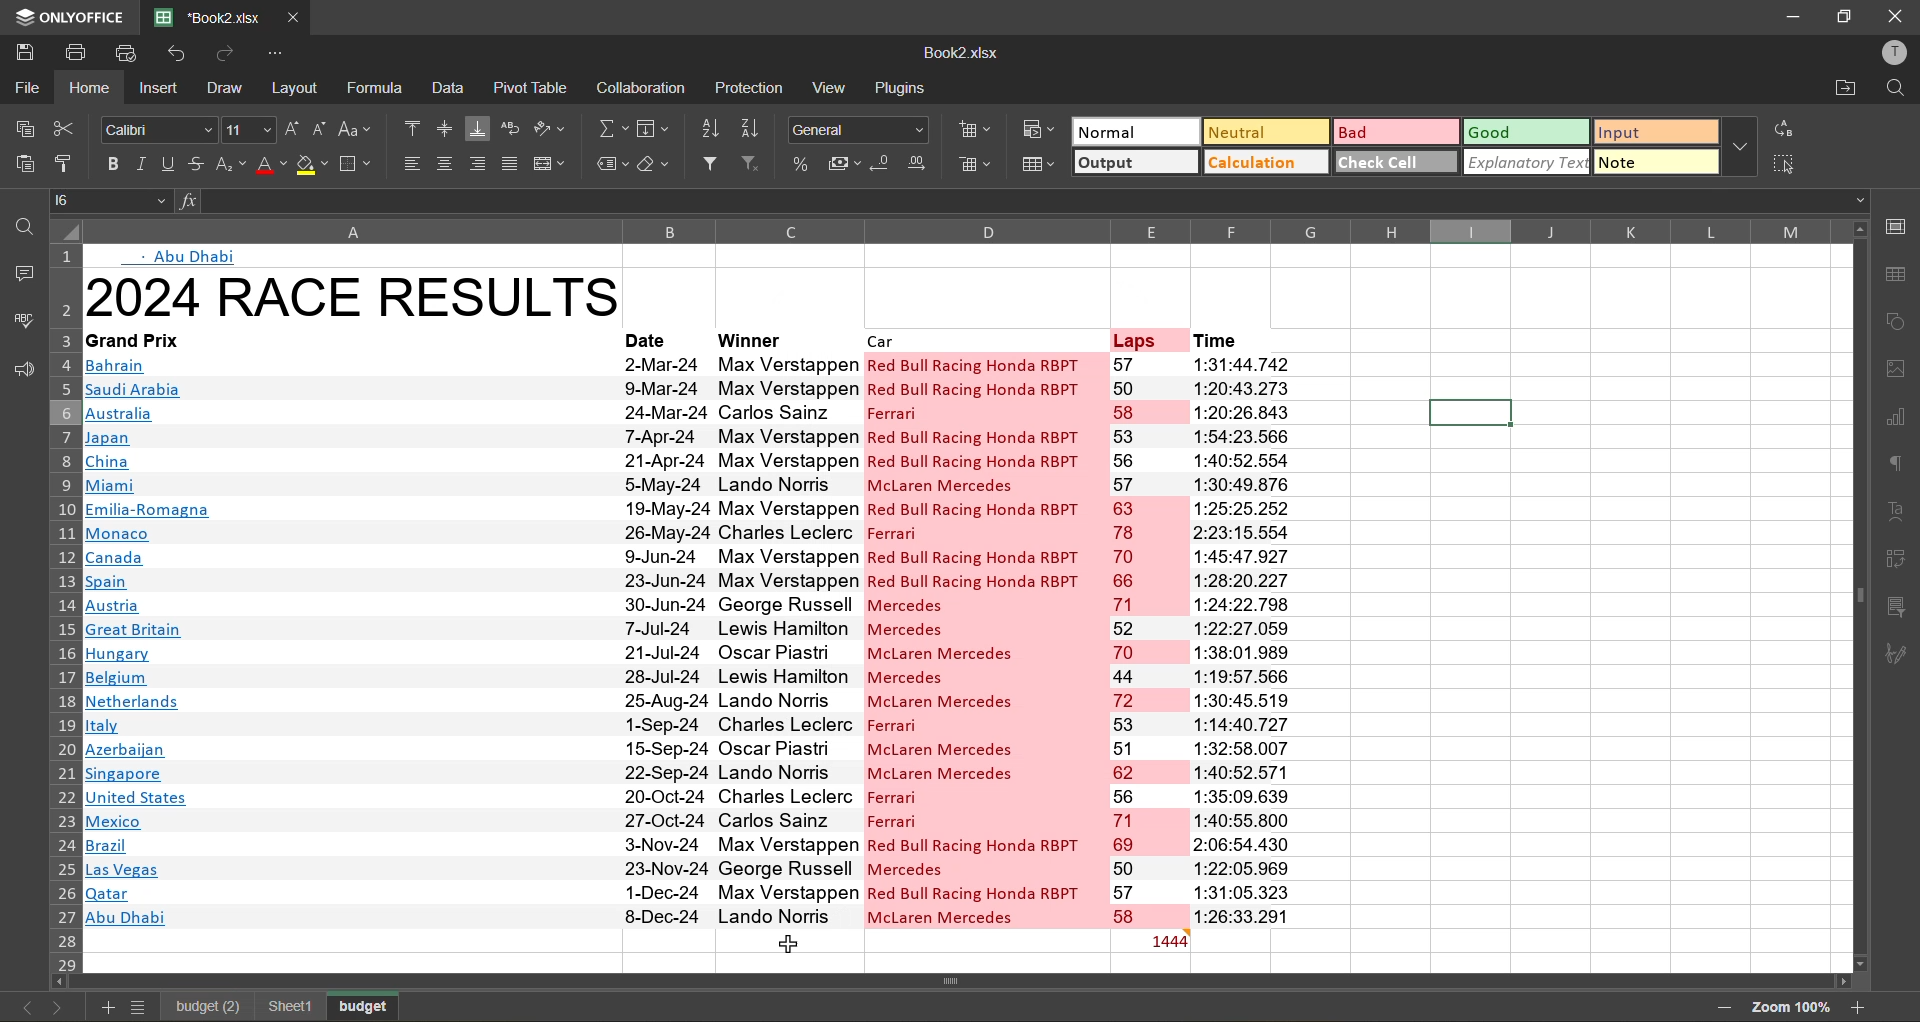 The image size is (1920, 1022). Describe the element at coordinates (1655, 160) in the screenshot. I see `note` at that location.